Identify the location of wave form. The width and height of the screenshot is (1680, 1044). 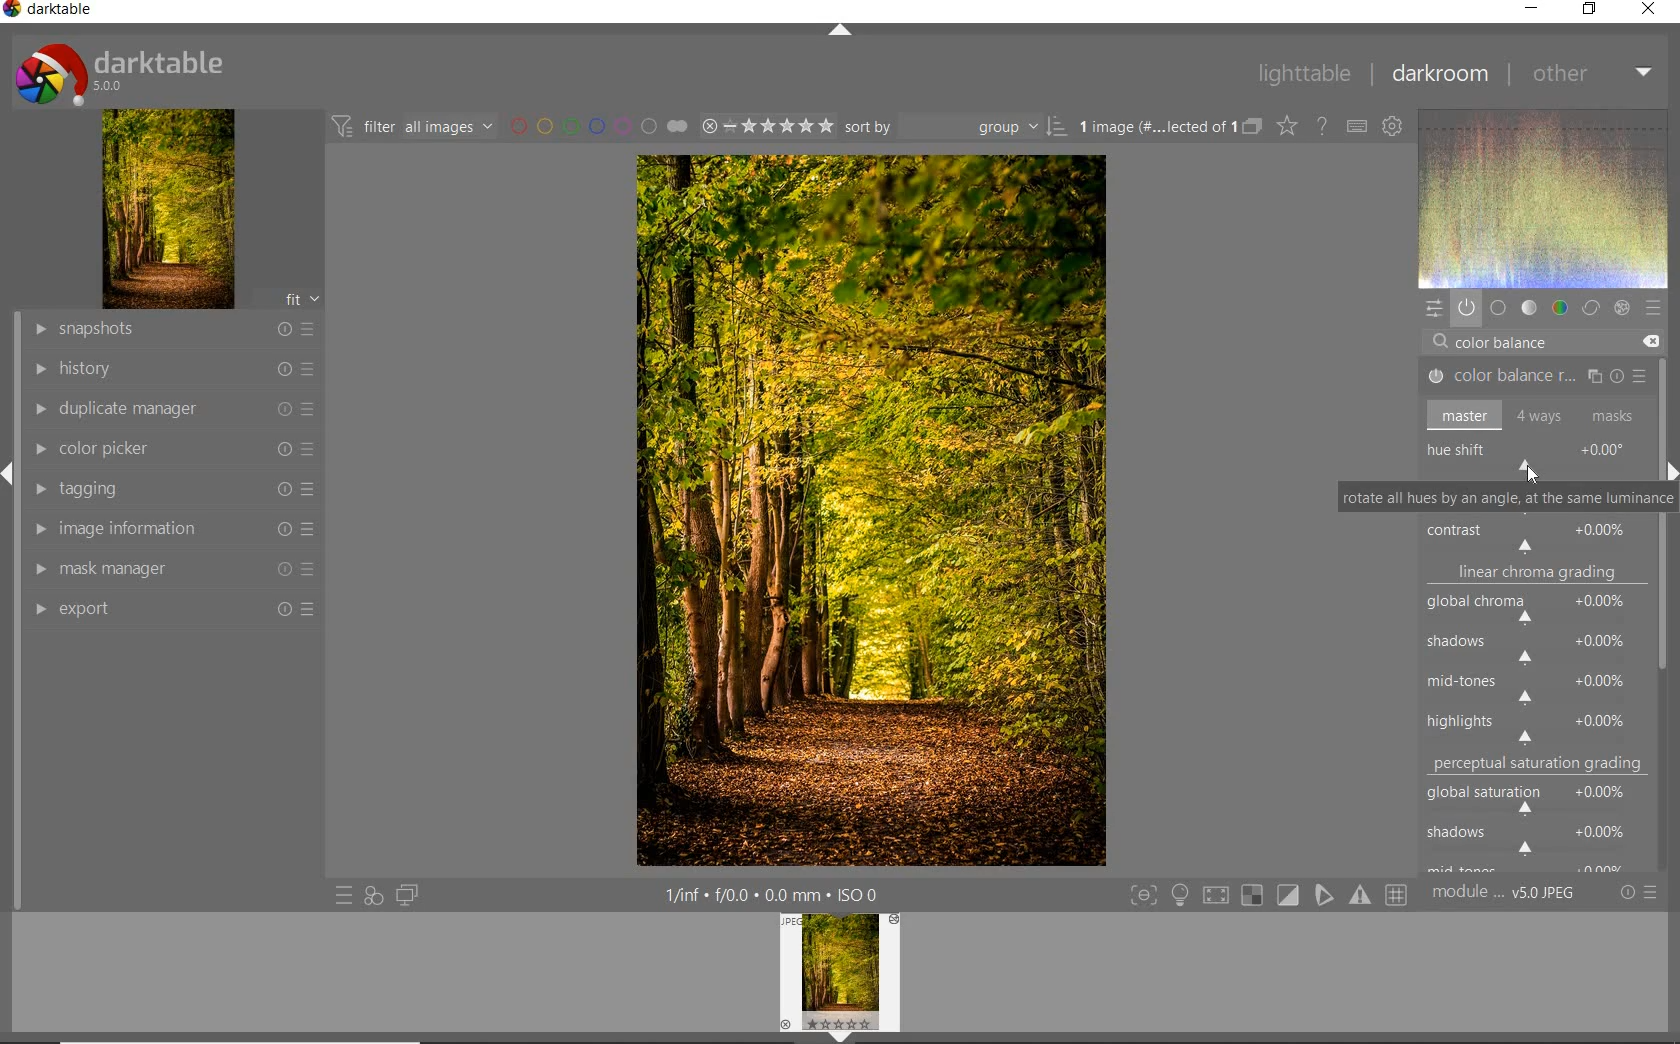
(1542, 198).